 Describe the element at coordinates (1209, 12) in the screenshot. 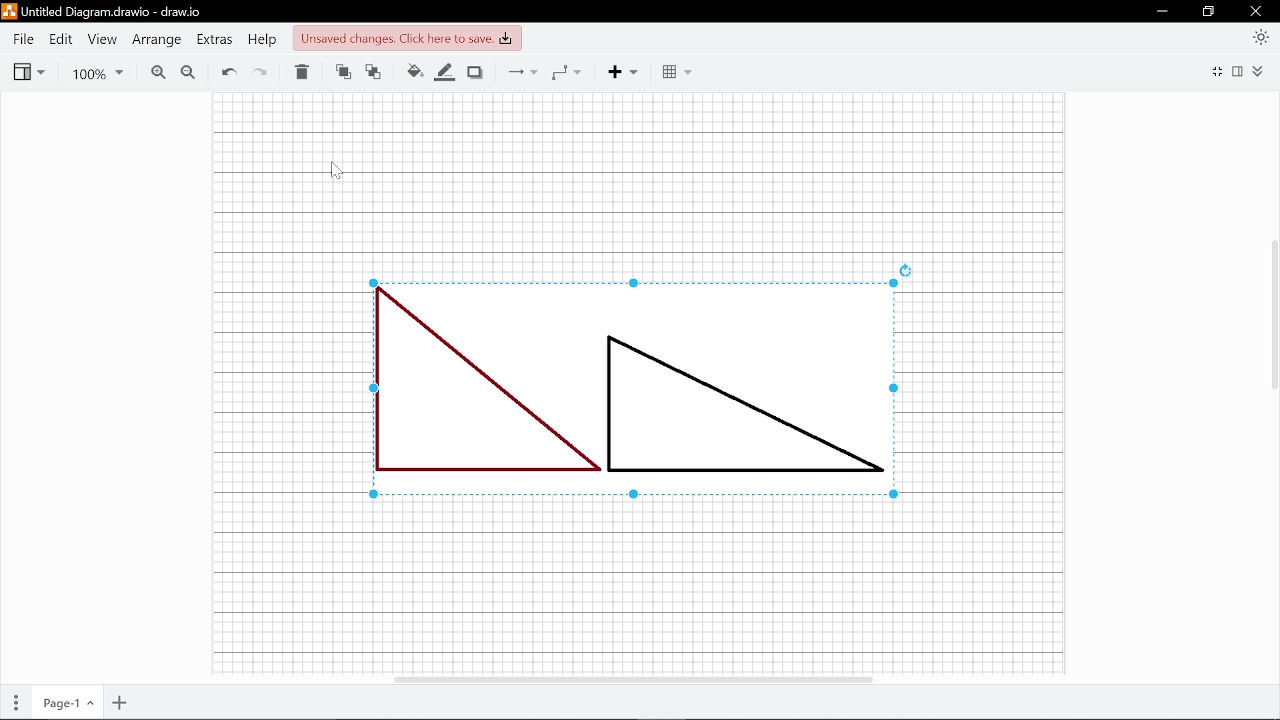

I see `Restore down` at that location.